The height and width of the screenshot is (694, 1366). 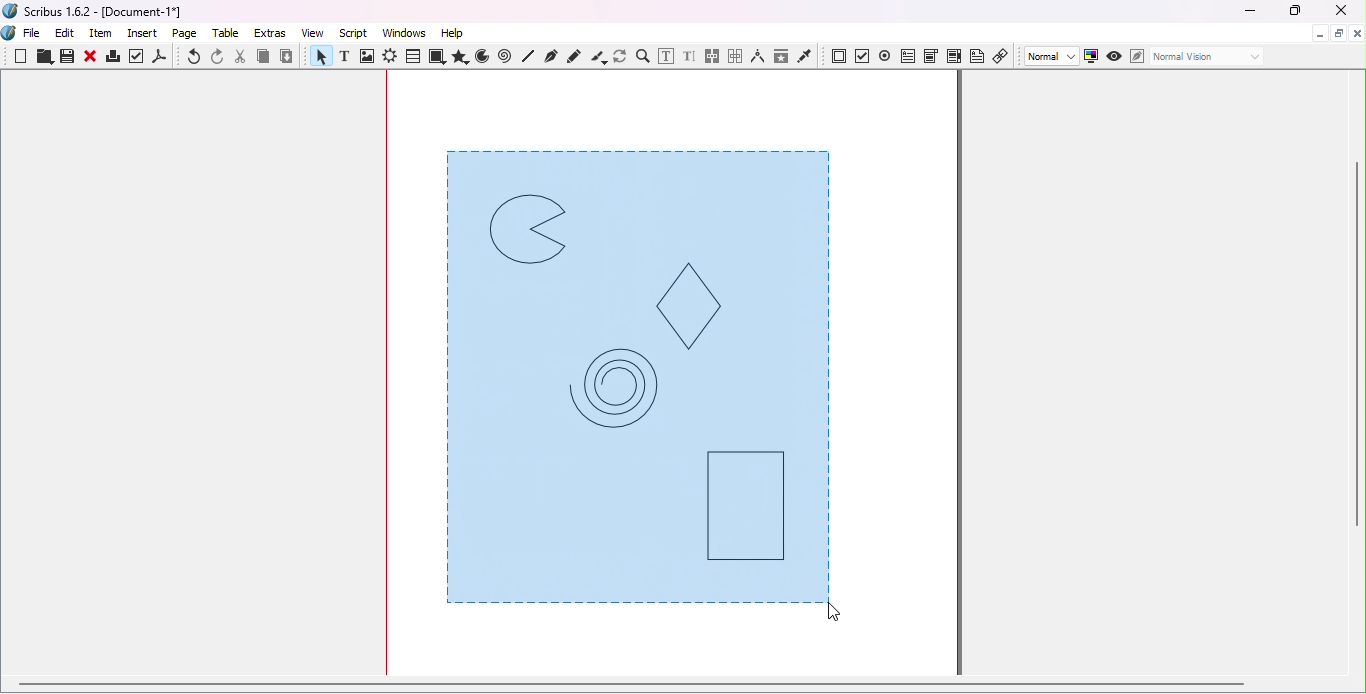 I want to click on Edit contents of frame, so click(x=665, y=56).